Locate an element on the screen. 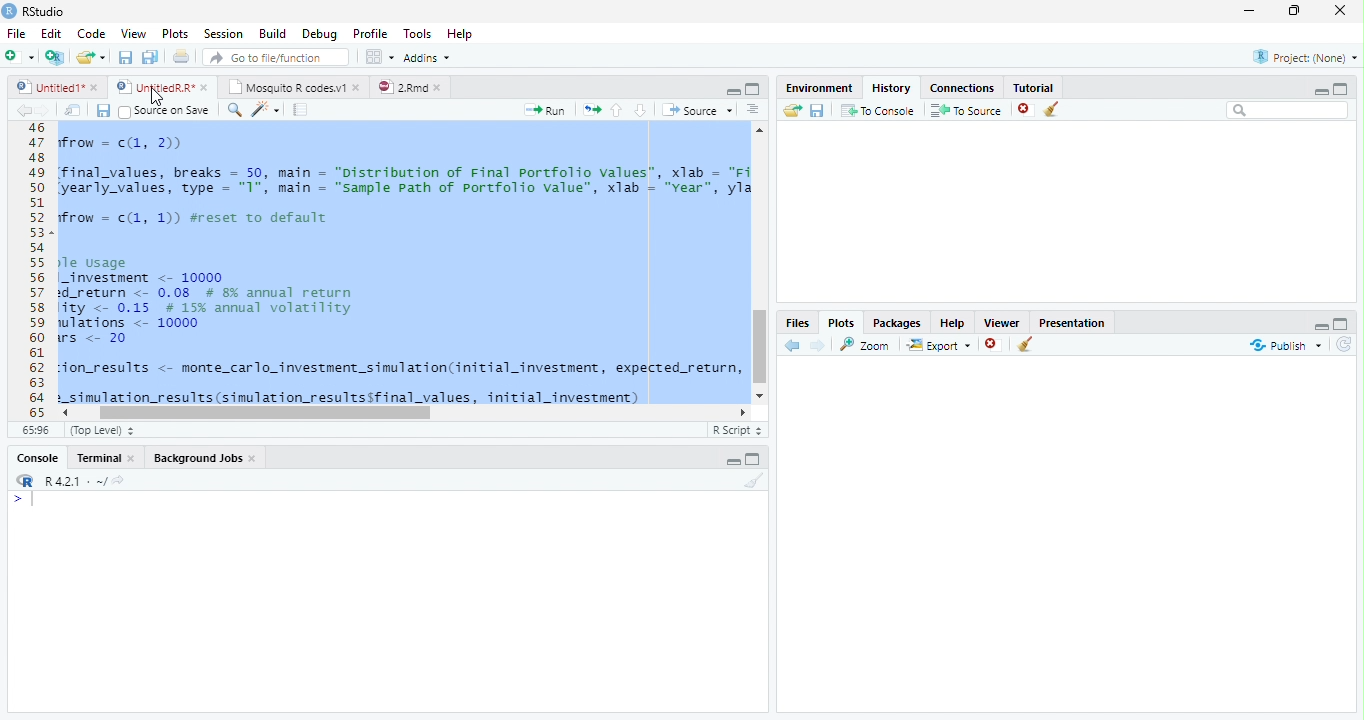  View is located at coordinates (132, 32).